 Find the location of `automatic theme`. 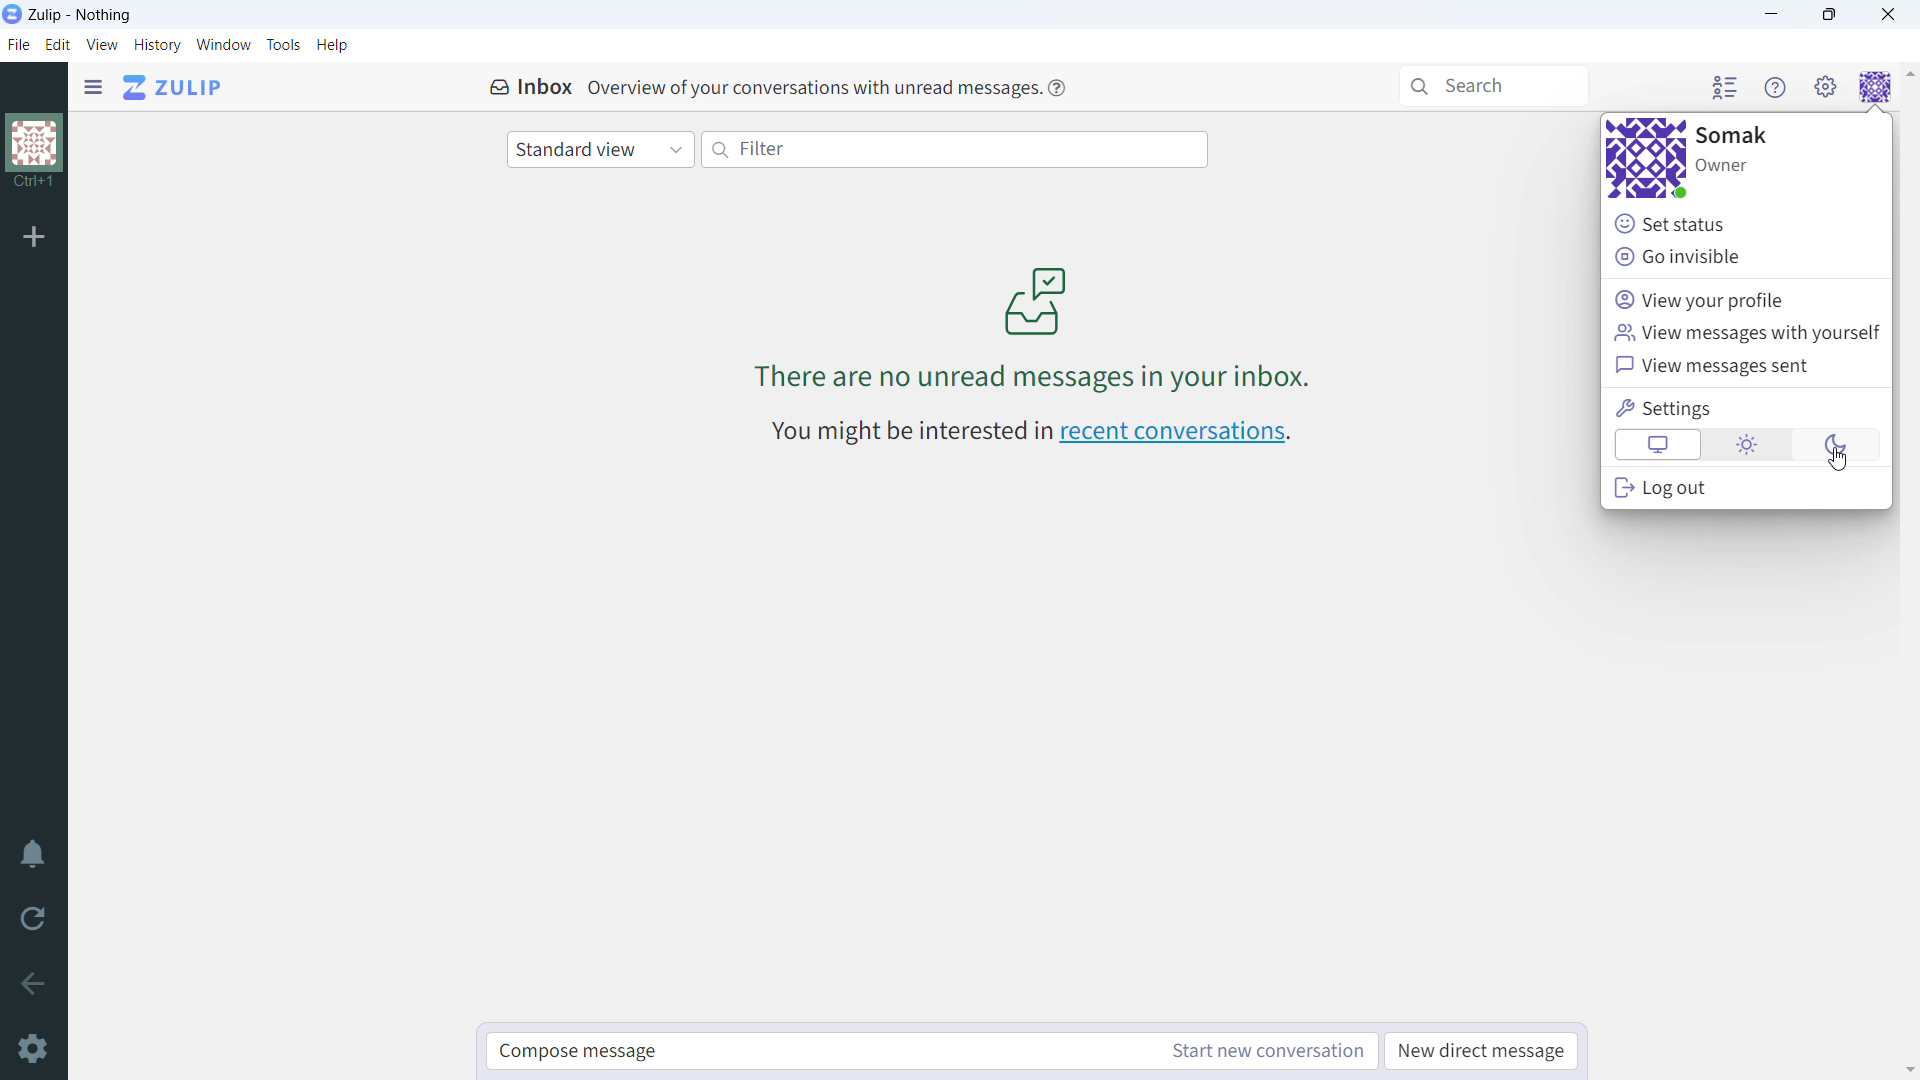

automatic theme is located at coordinates (1657, 445).